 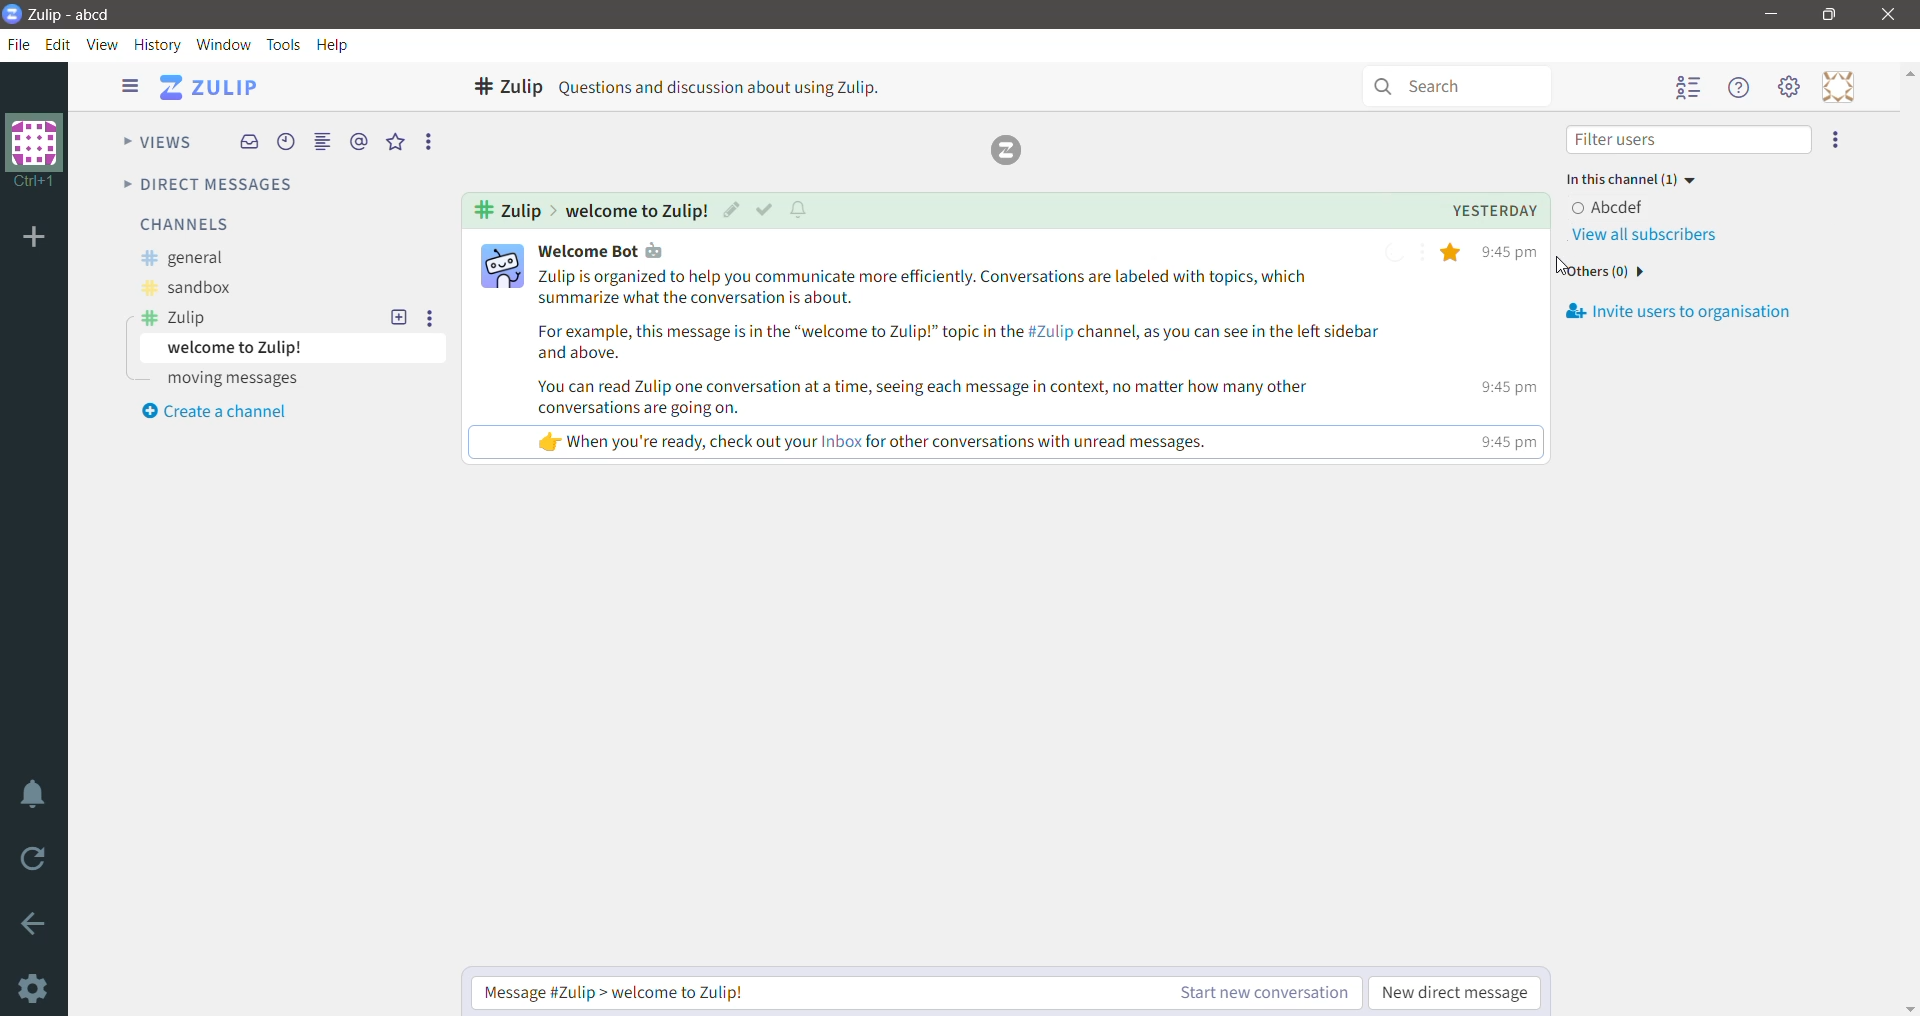 I want to click on Logged in user, so click(x=1623, y=208).